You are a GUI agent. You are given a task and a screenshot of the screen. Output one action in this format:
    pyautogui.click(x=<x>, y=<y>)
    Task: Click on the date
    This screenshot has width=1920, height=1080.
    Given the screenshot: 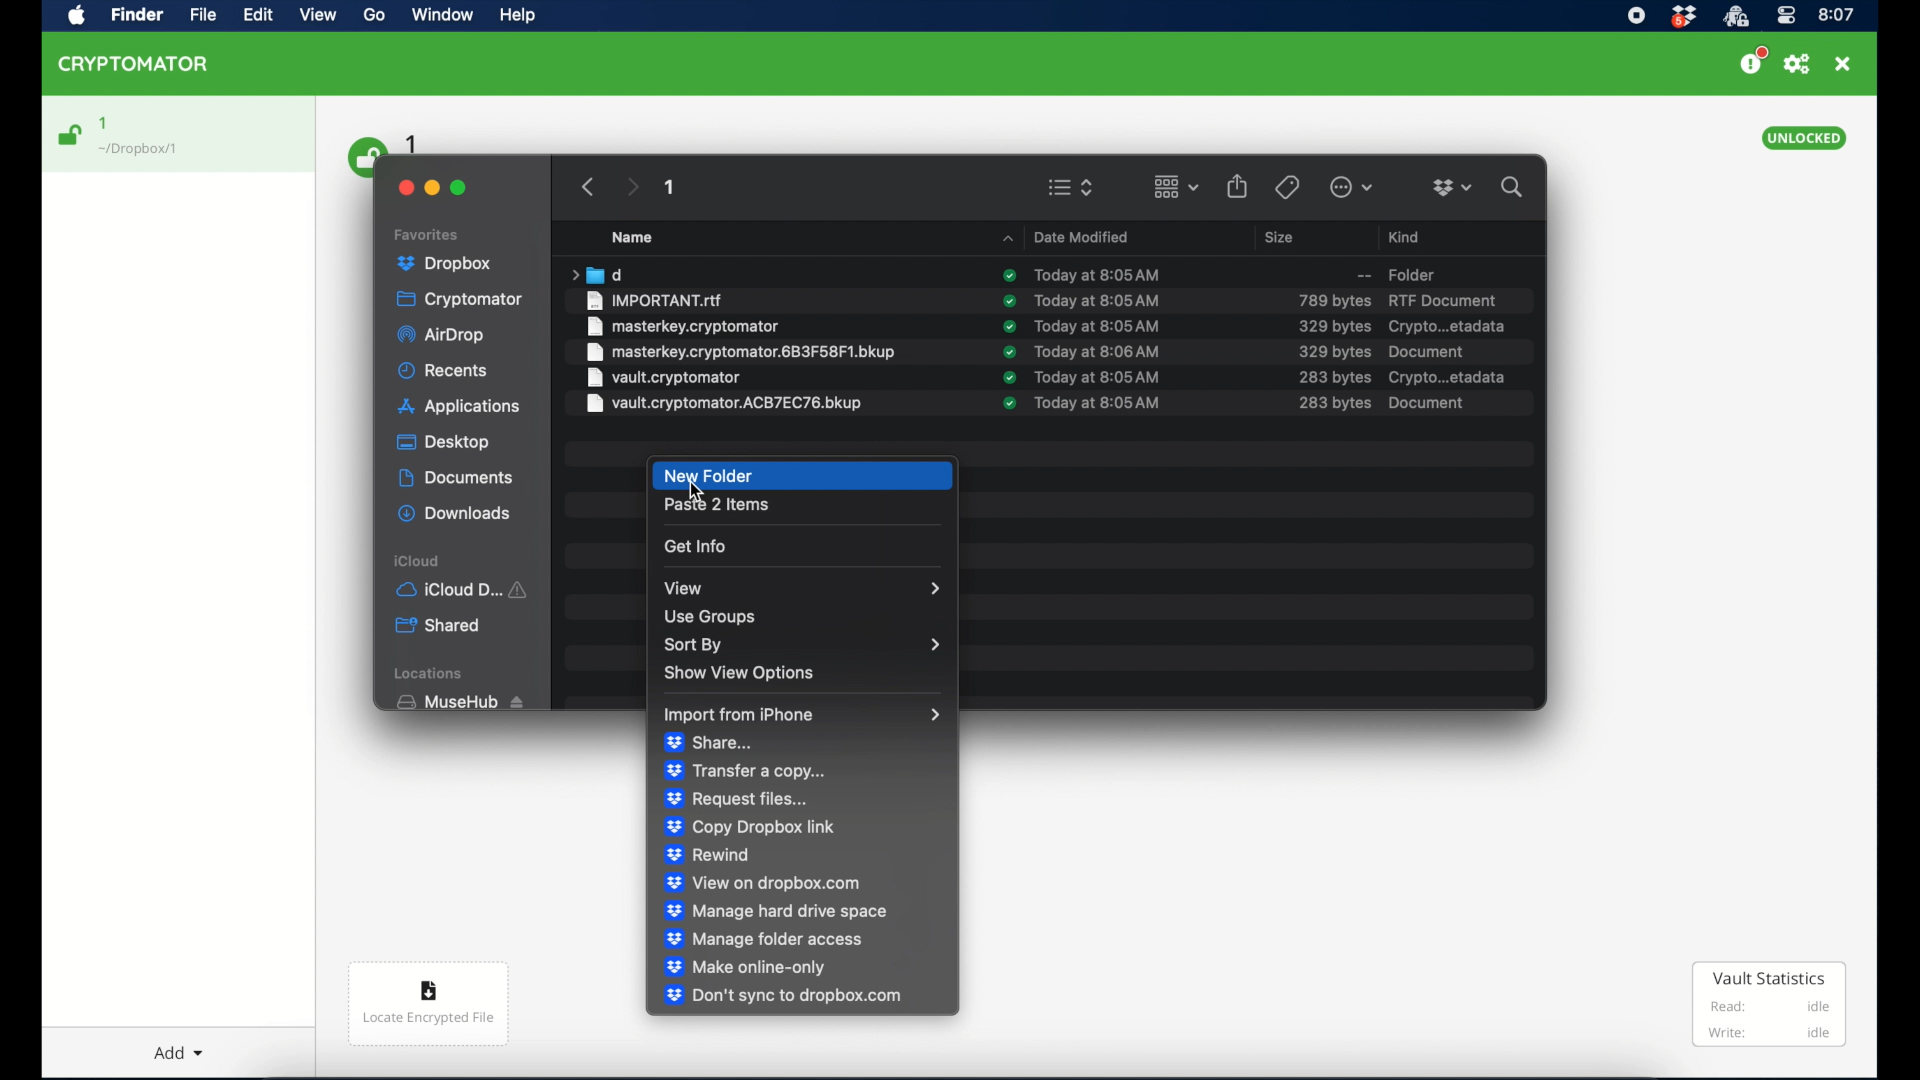 What is the action you would take?
    pyautogui.click(x=1095, y=273)
    